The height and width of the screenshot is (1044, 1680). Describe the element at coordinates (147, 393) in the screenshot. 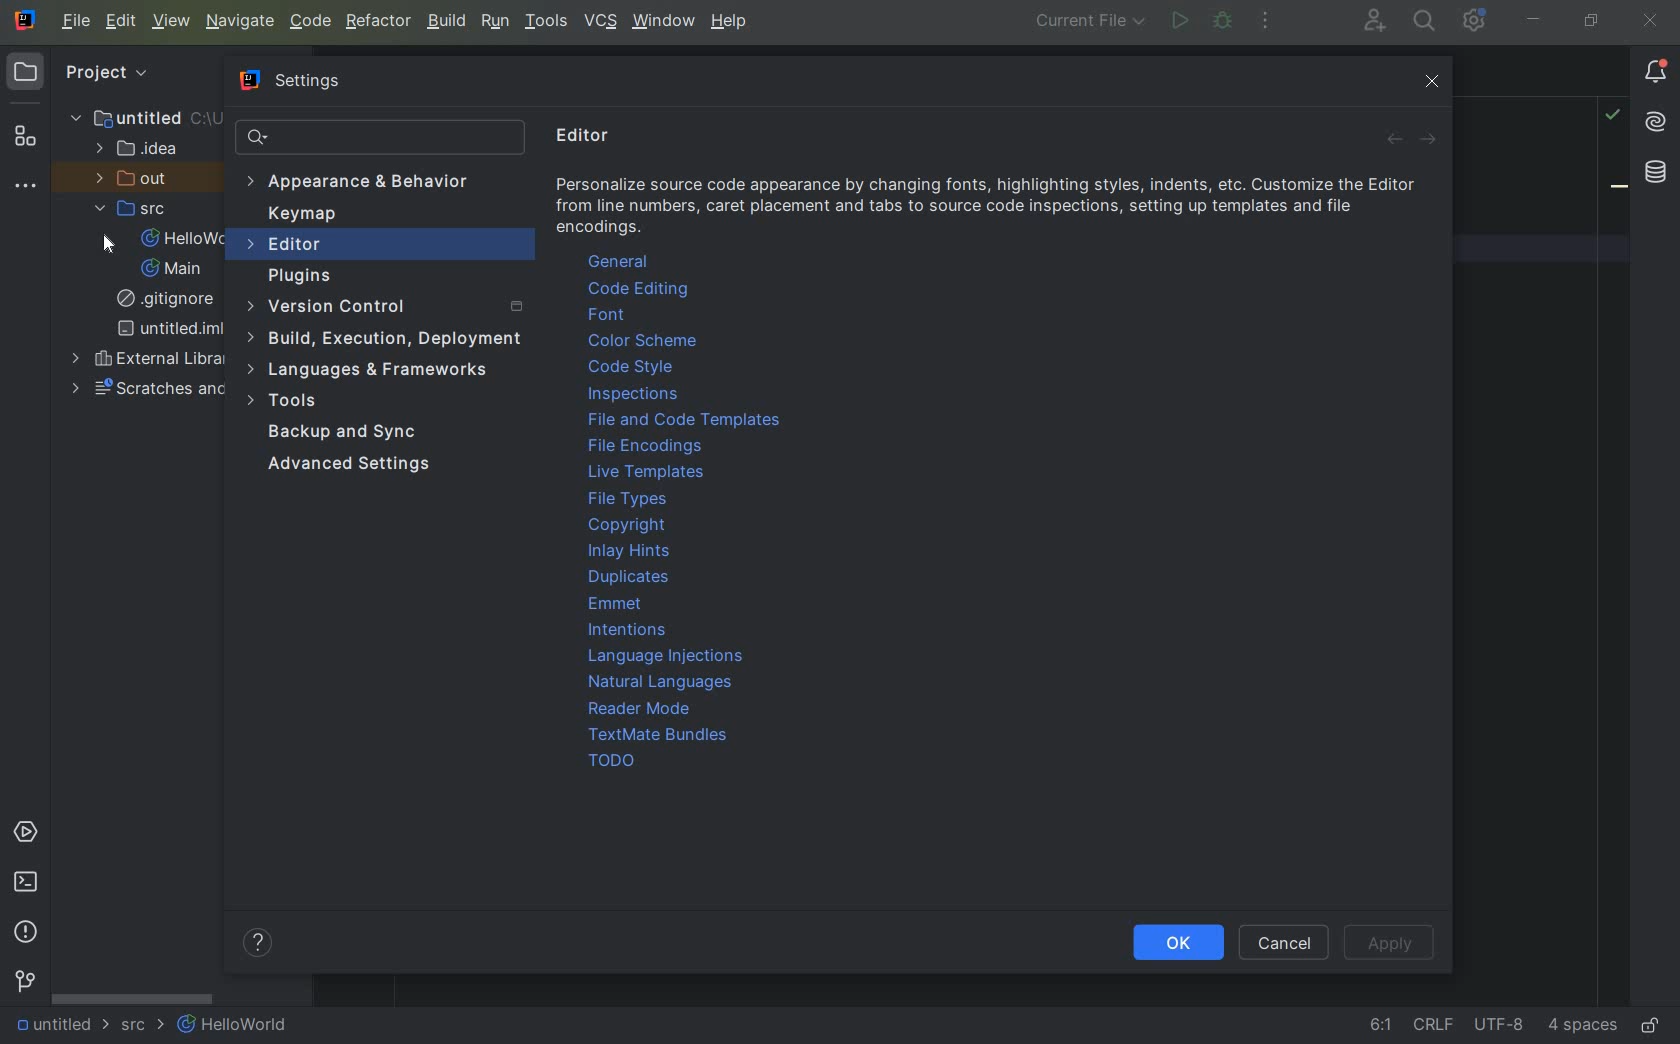

I see `Scratches and` at that location.